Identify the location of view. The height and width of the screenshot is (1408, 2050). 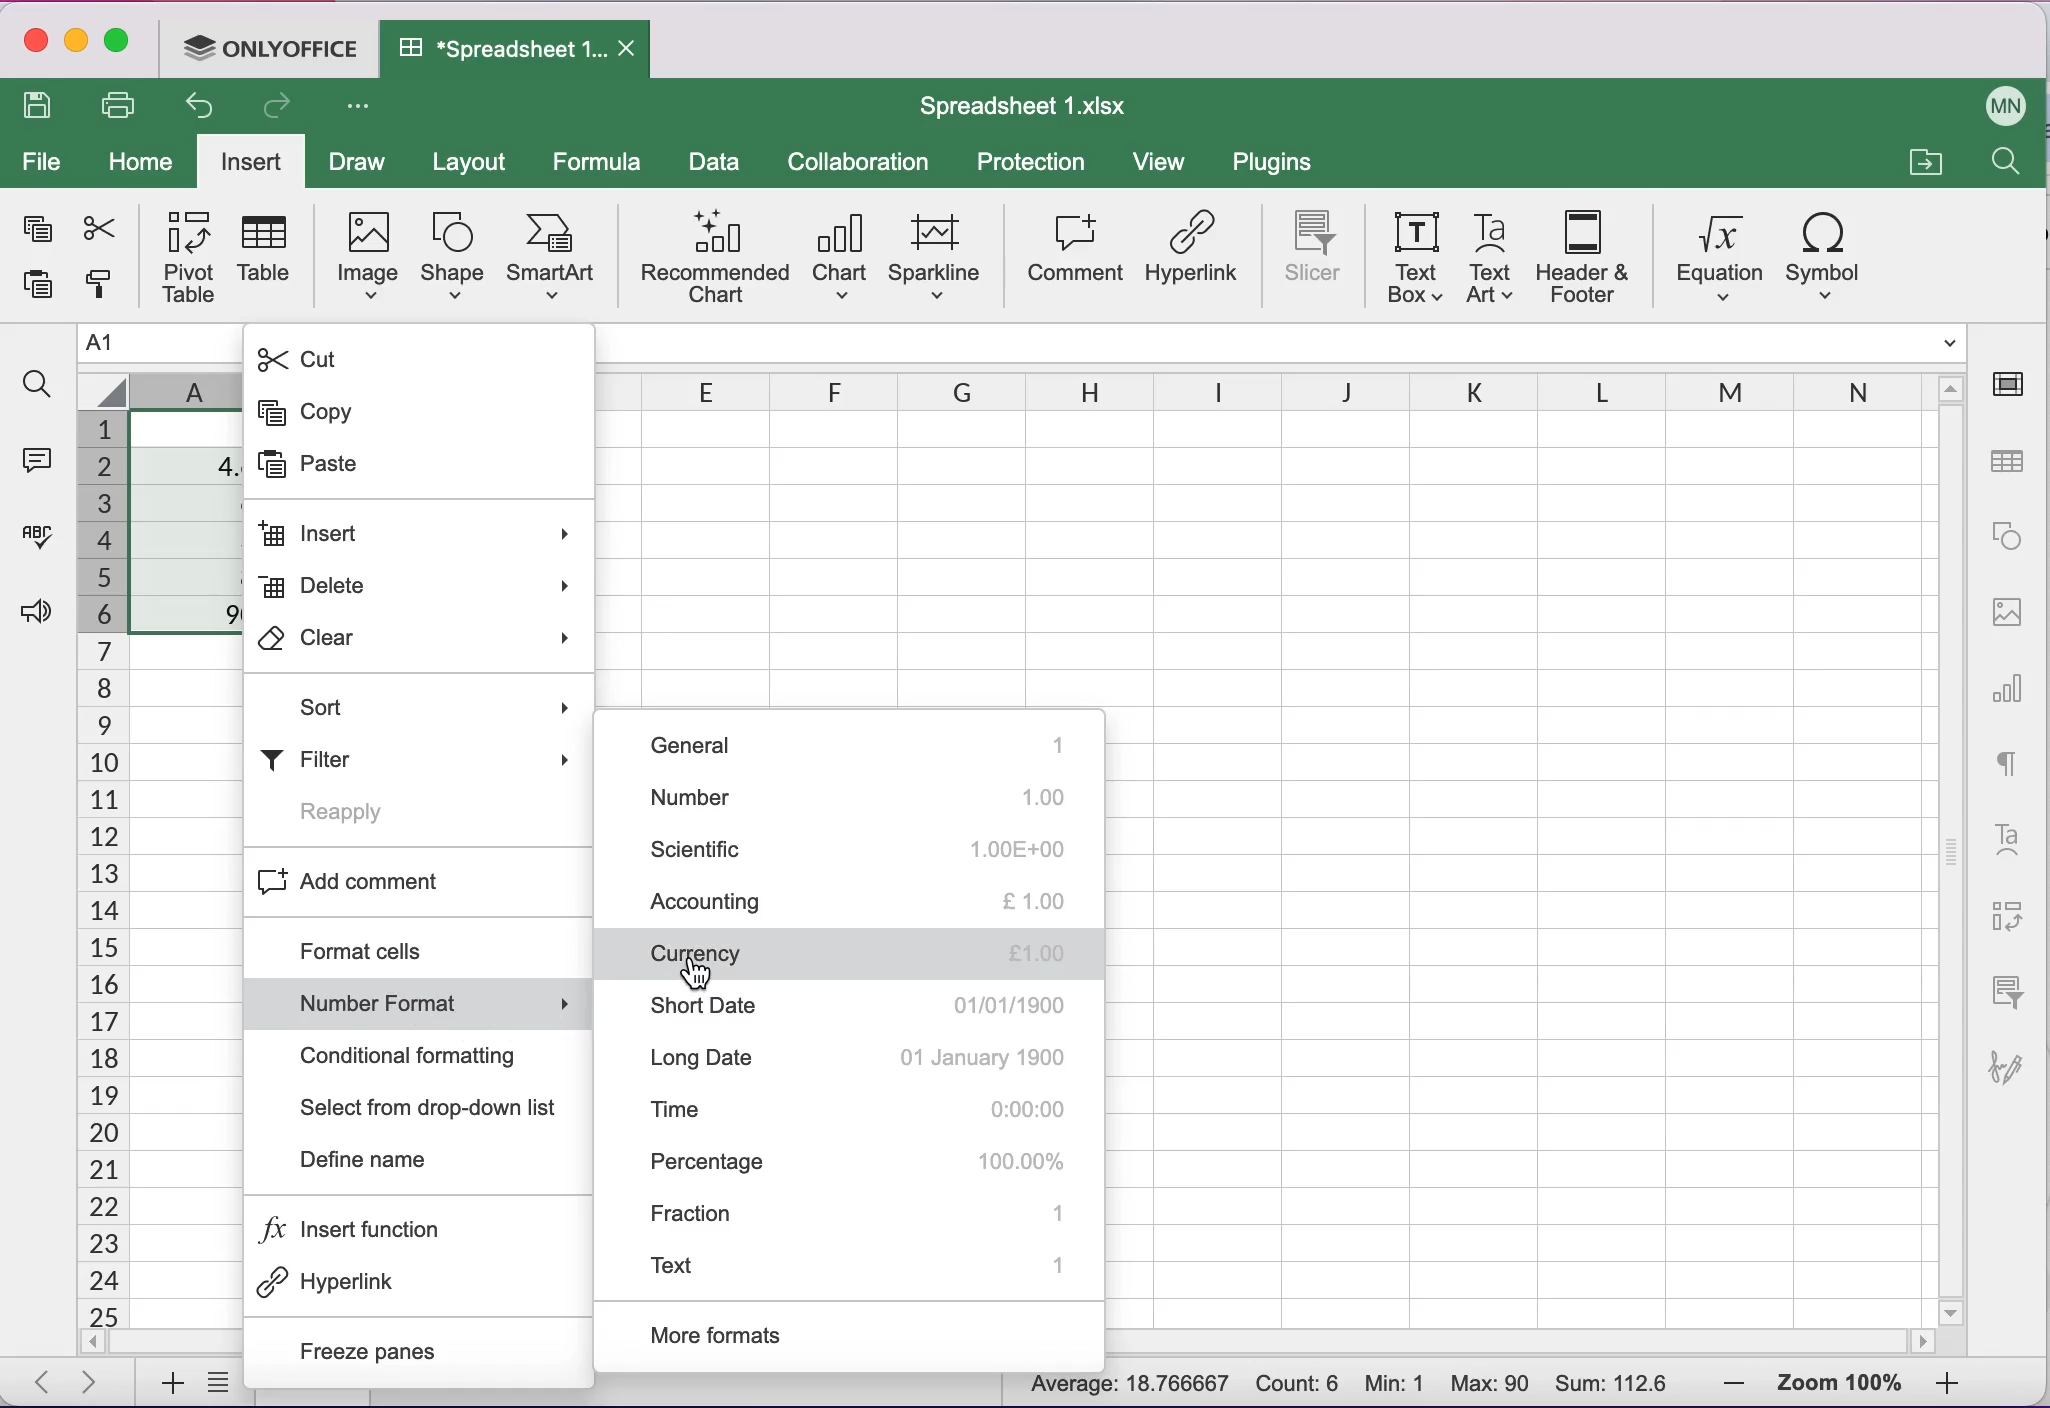
(1160, 161).